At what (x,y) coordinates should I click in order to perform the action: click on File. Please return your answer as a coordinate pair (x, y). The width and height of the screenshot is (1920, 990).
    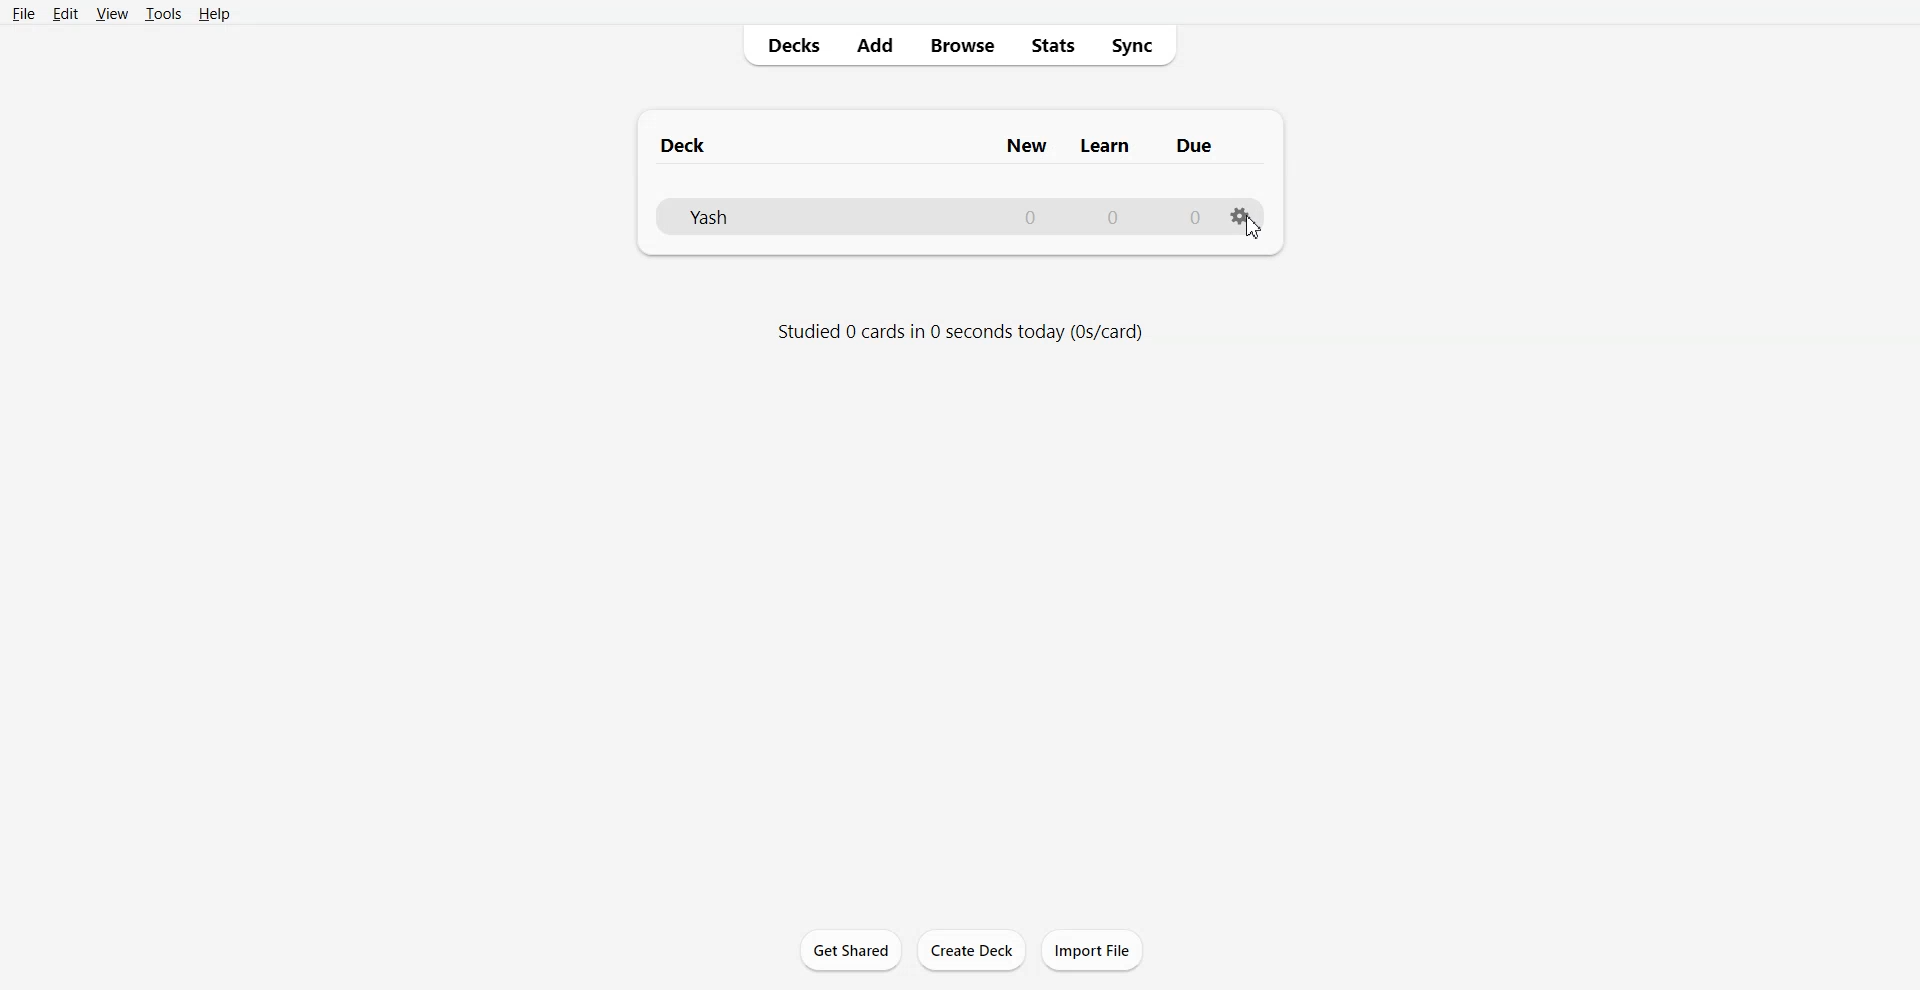
    Looking at the image, I should click on (24, 12).